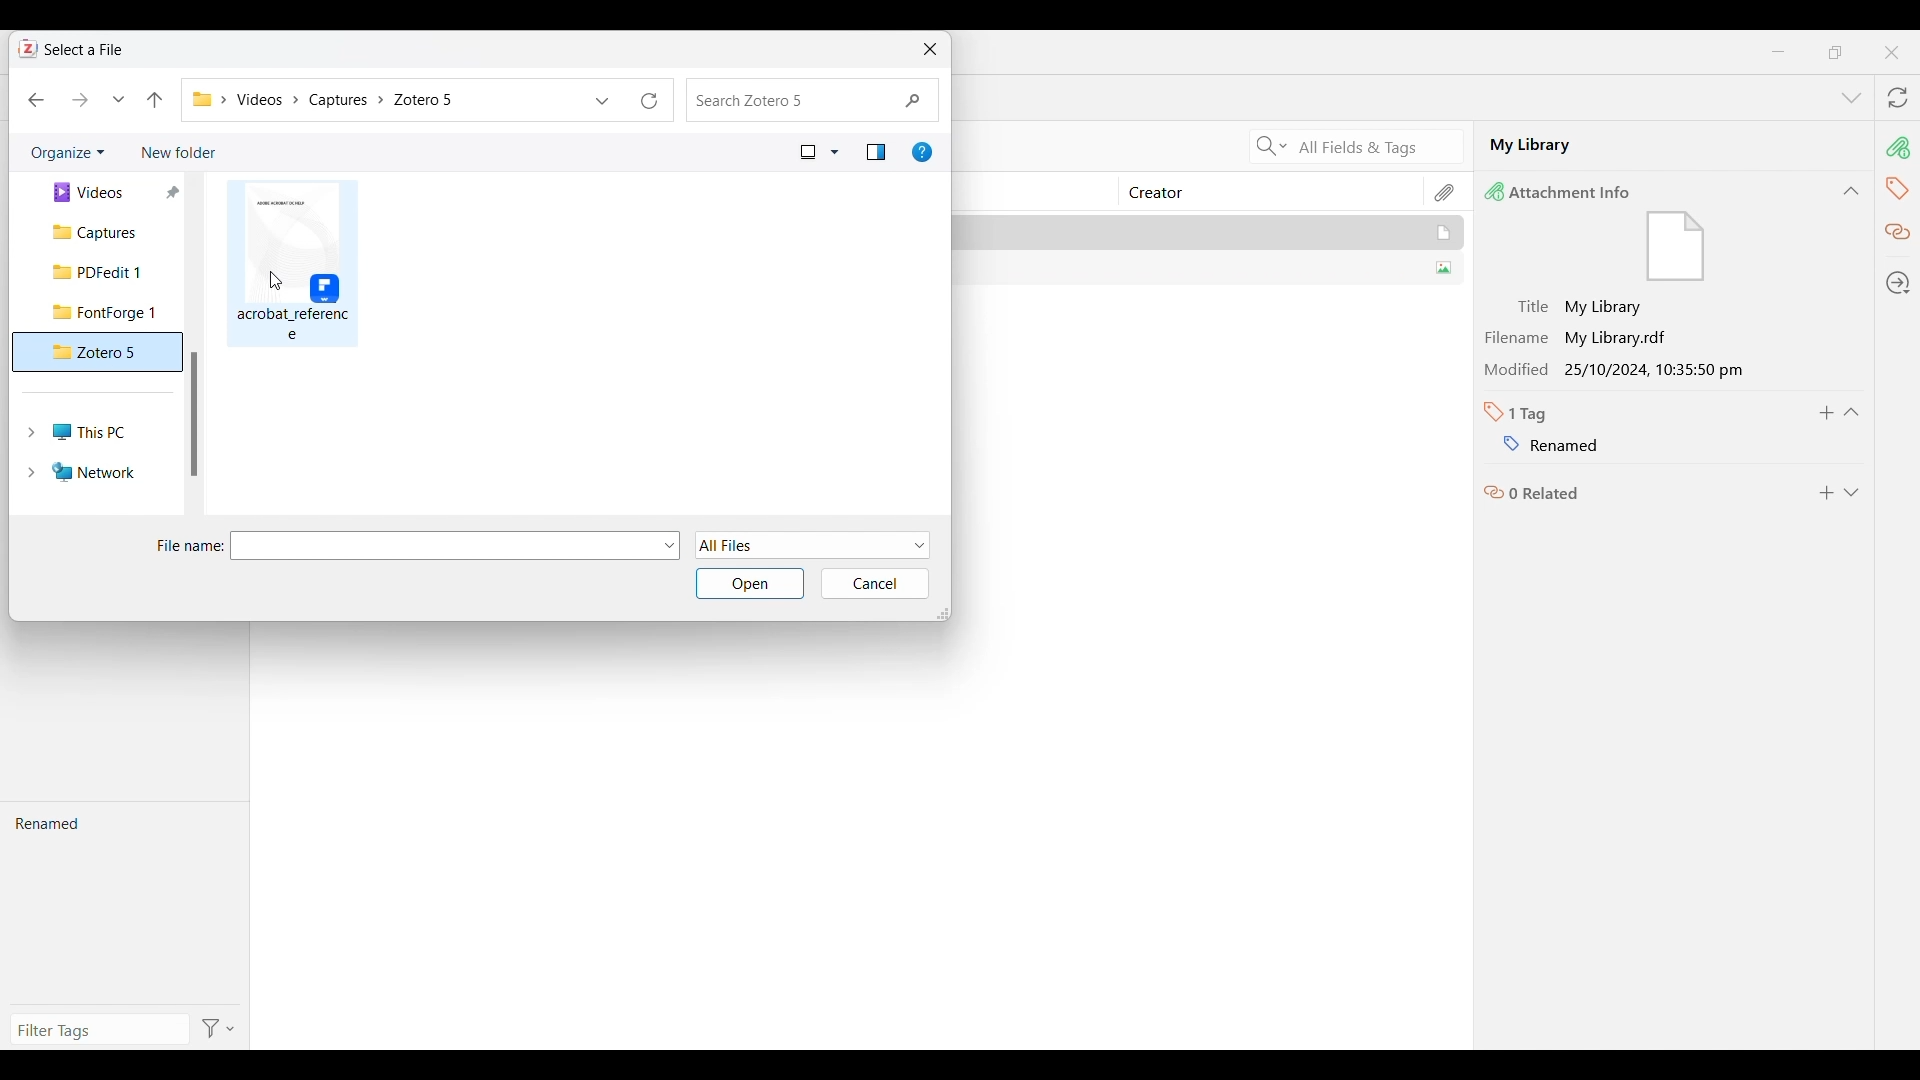  I want to click on PDFedit 1 folder, so click(106, 271).